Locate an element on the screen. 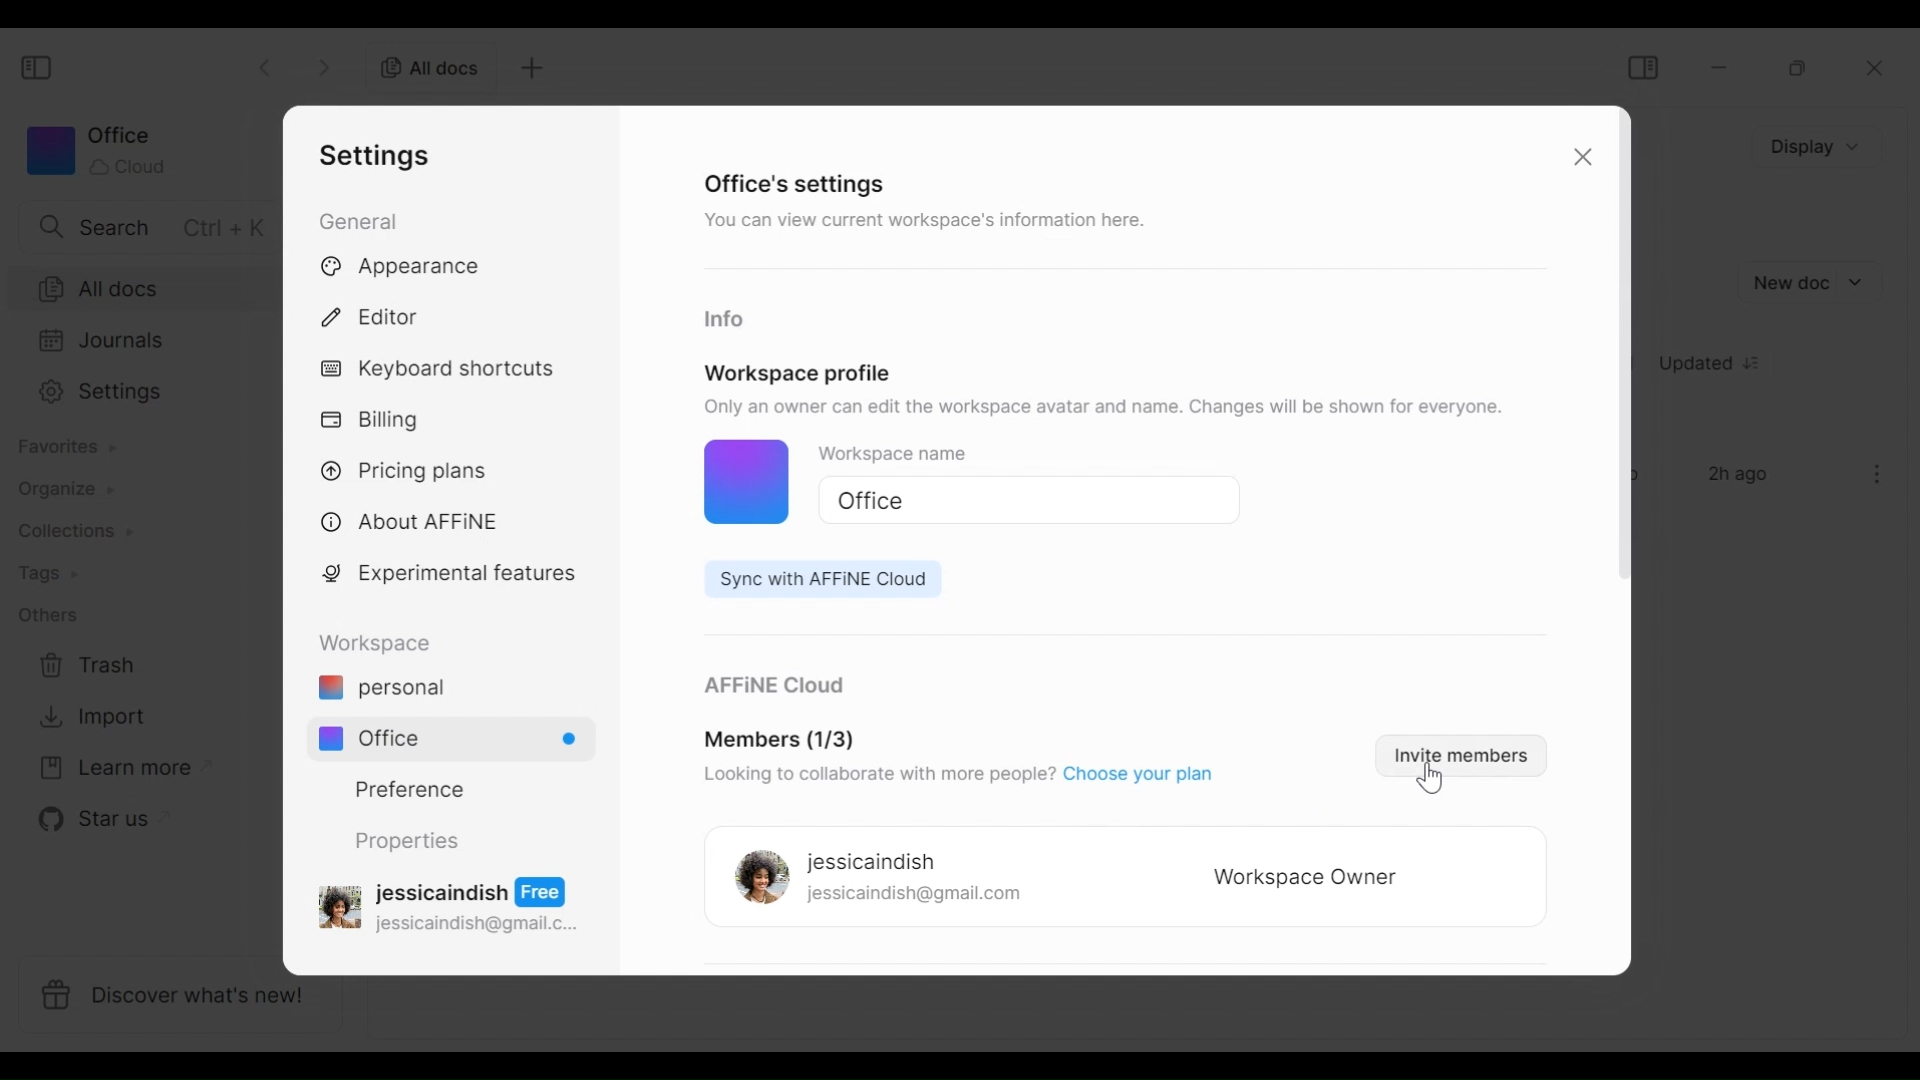  Show/Hide Sidebar is located at coordinates (39, 69).